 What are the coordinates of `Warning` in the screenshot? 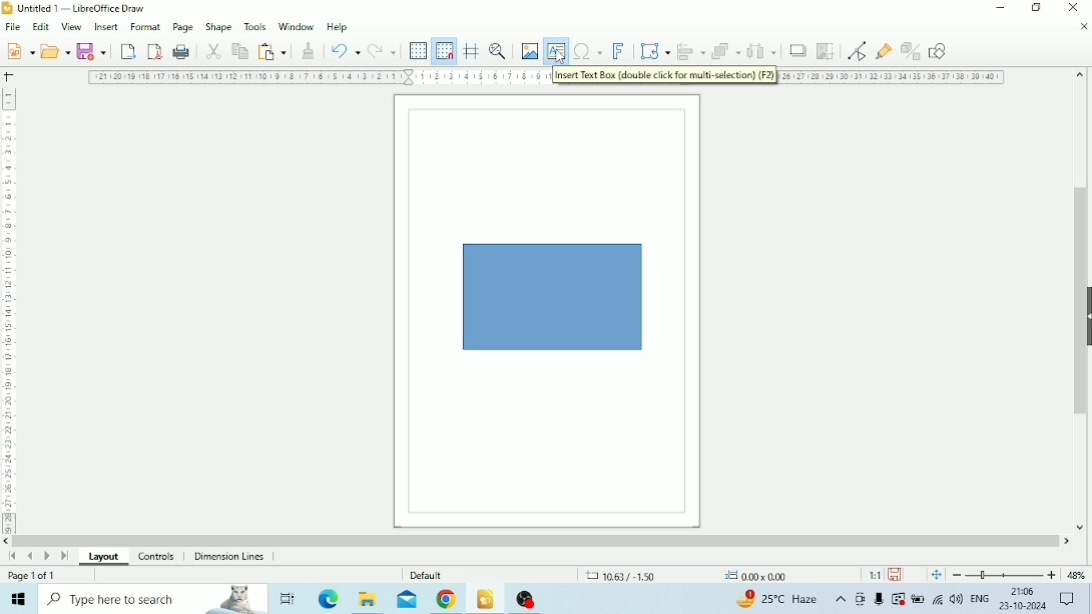 It's located at (898, 599).